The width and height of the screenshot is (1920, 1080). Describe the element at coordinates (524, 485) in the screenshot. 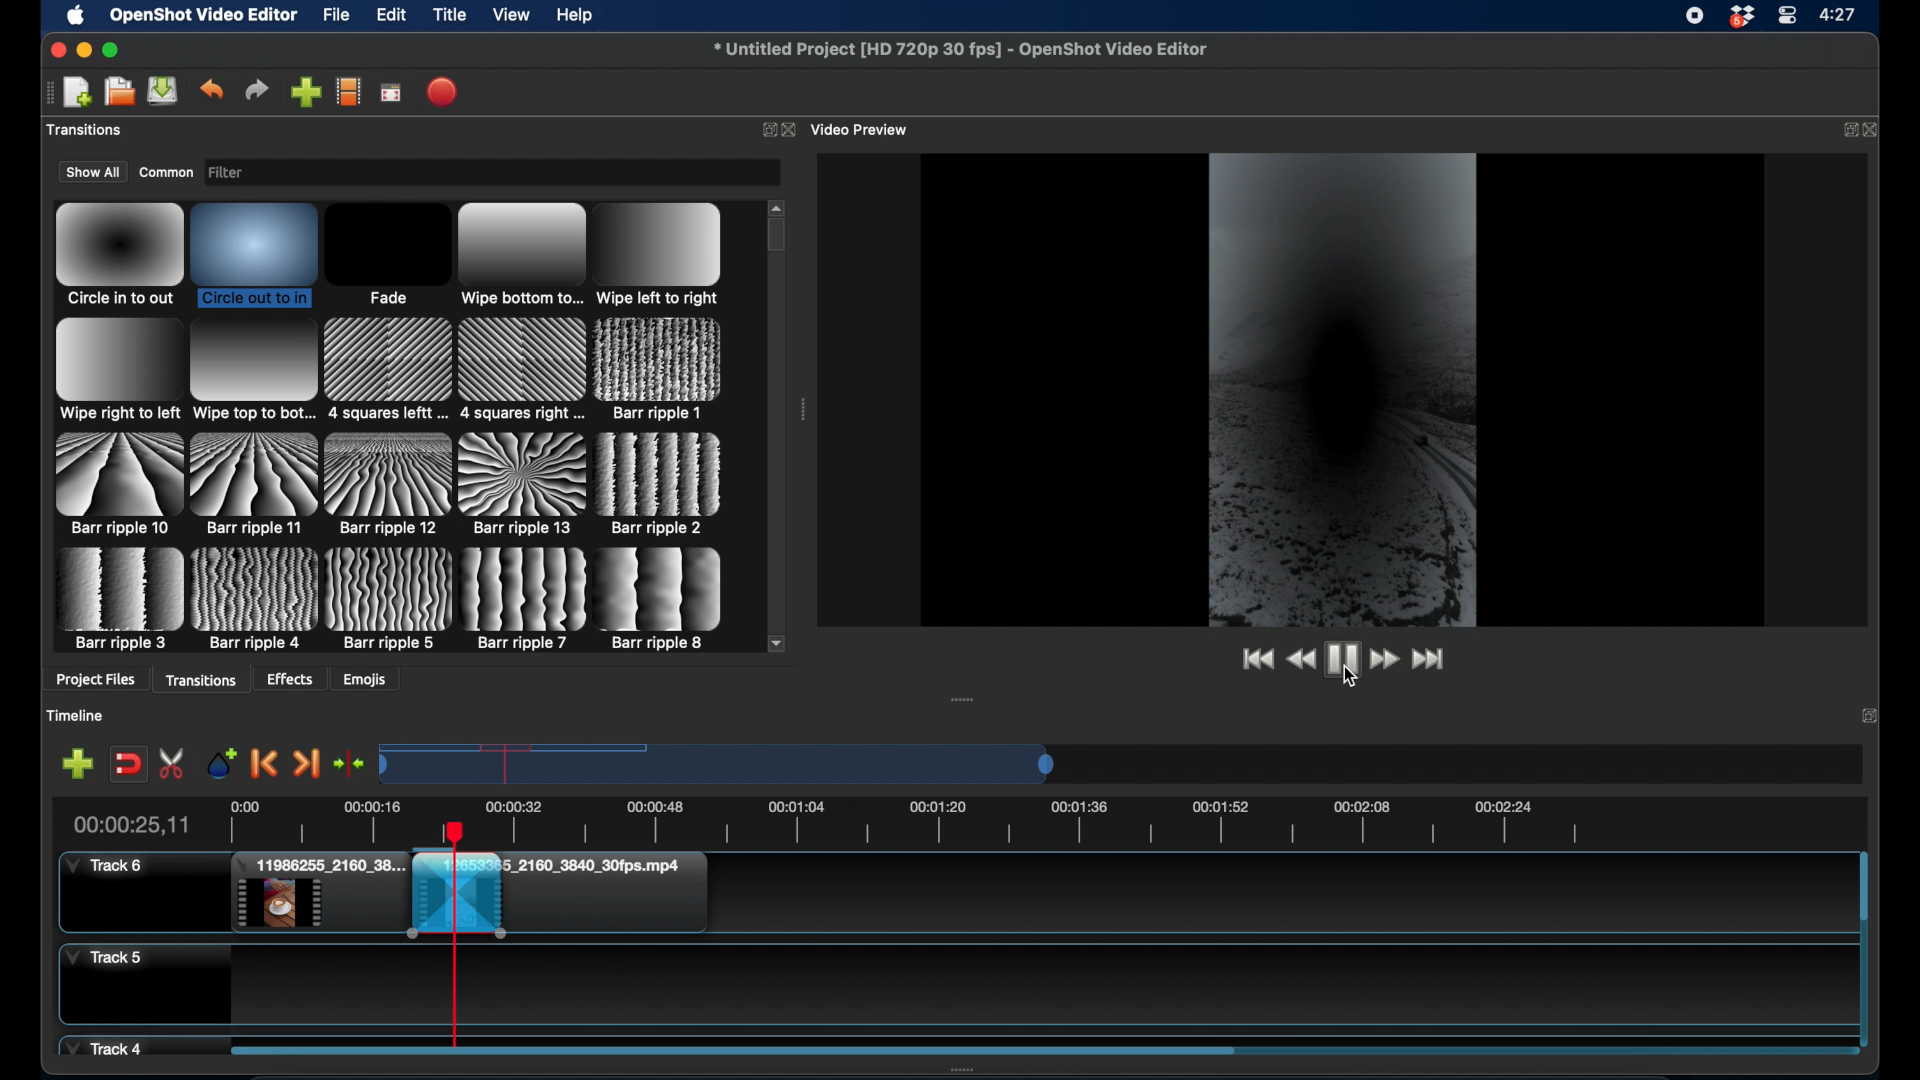

I see `transition` at that location.